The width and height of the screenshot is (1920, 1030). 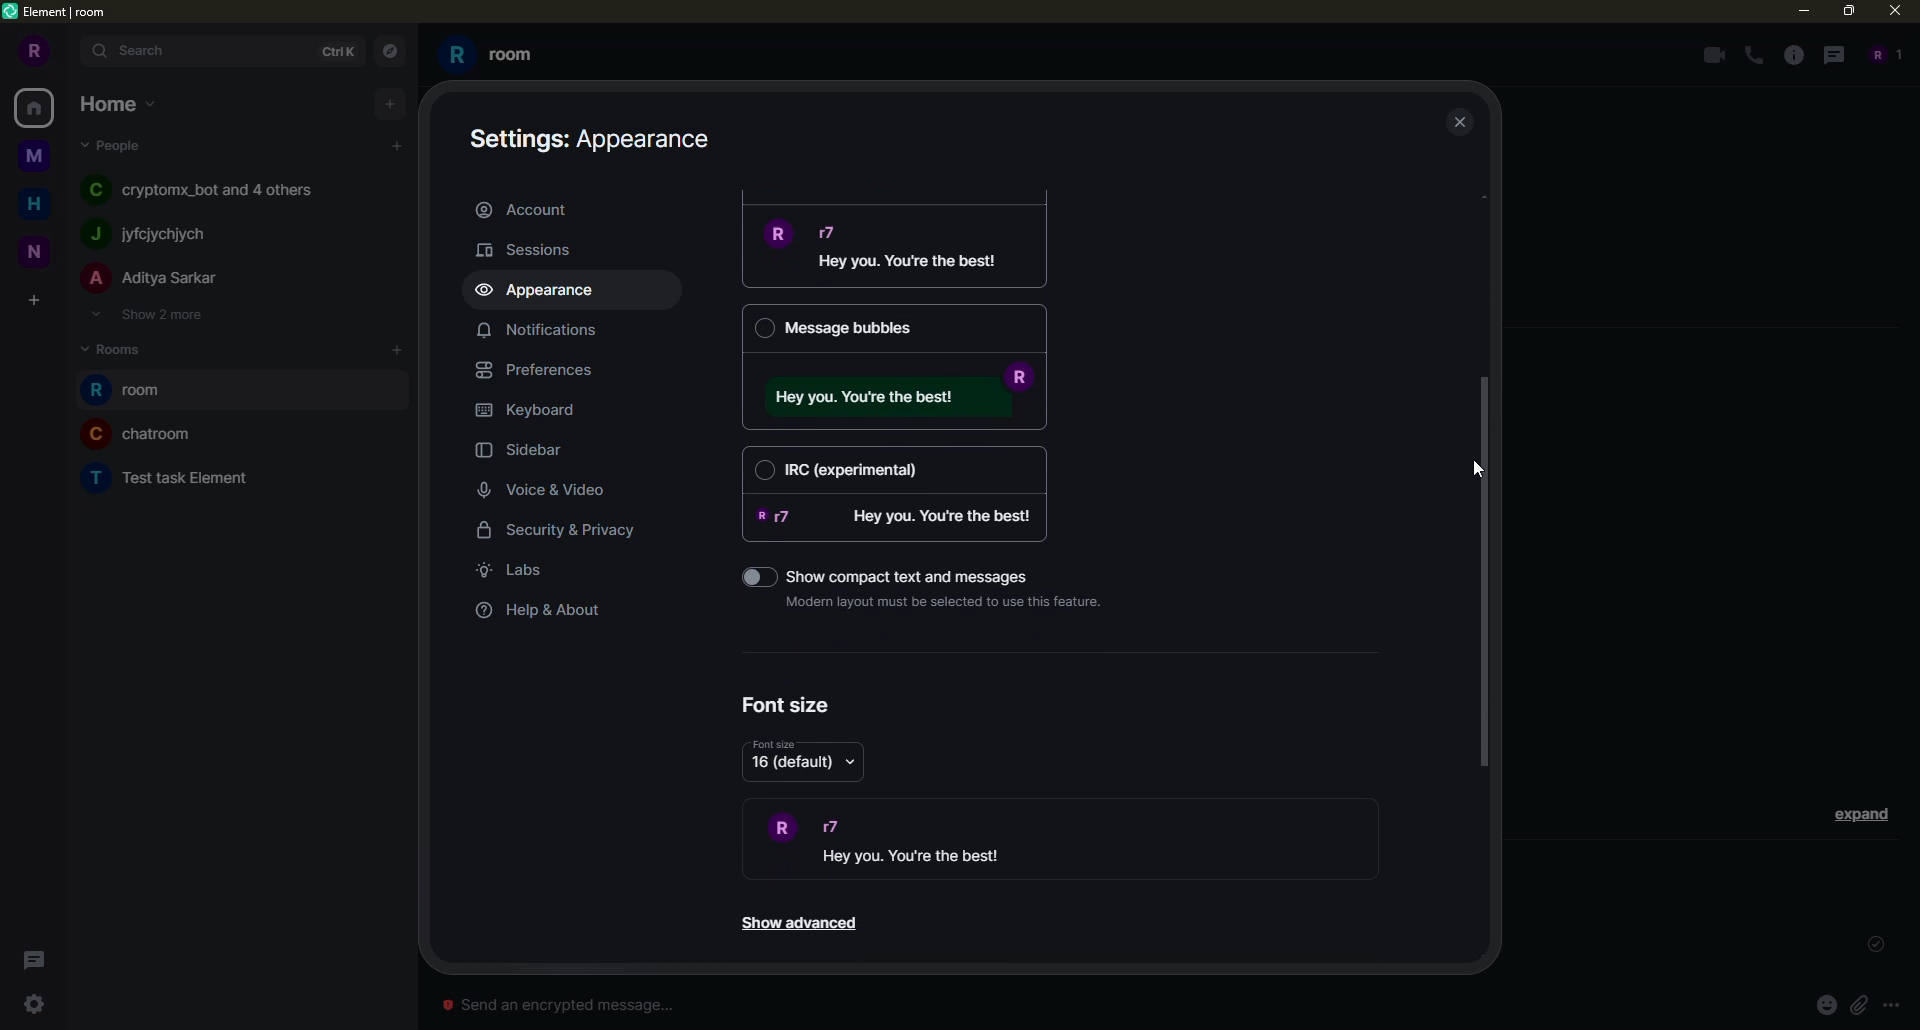 What do you see at coordinates (207, 188) in the screenshot?
I see `people` at bounding box center [207, 188].